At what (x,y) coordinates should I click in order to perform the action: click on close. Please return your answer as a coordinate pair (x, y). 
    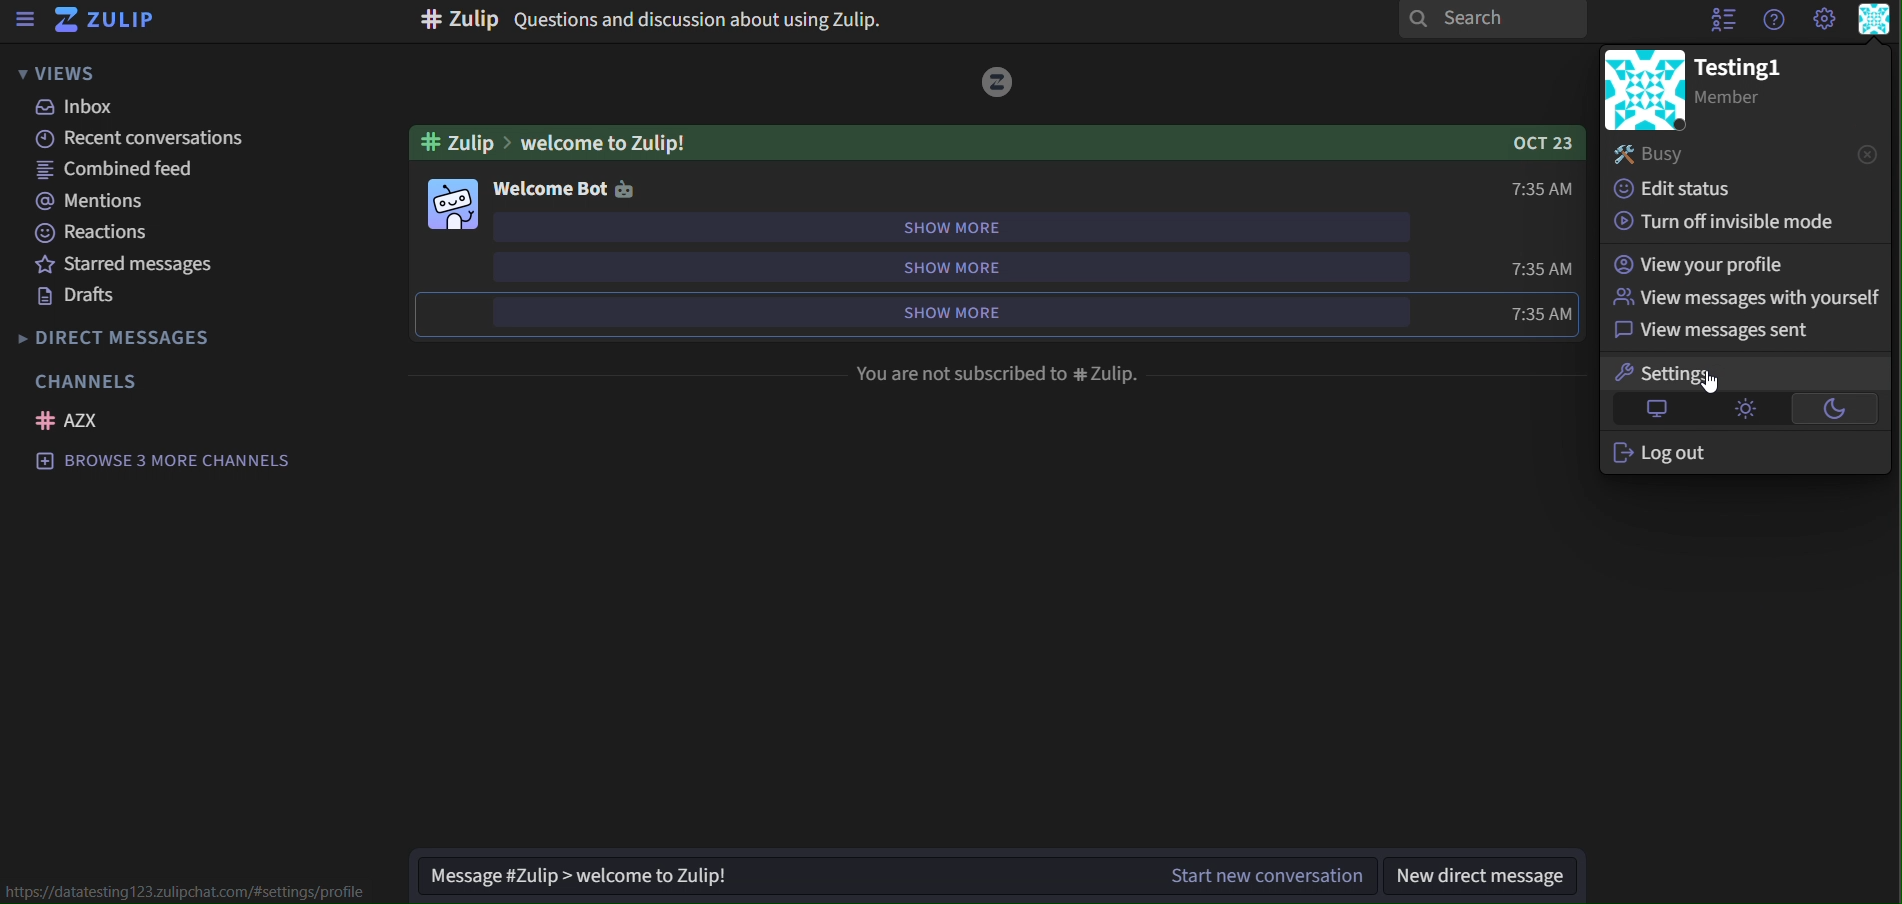
    Looking at the image, I should click on (1863, 152).